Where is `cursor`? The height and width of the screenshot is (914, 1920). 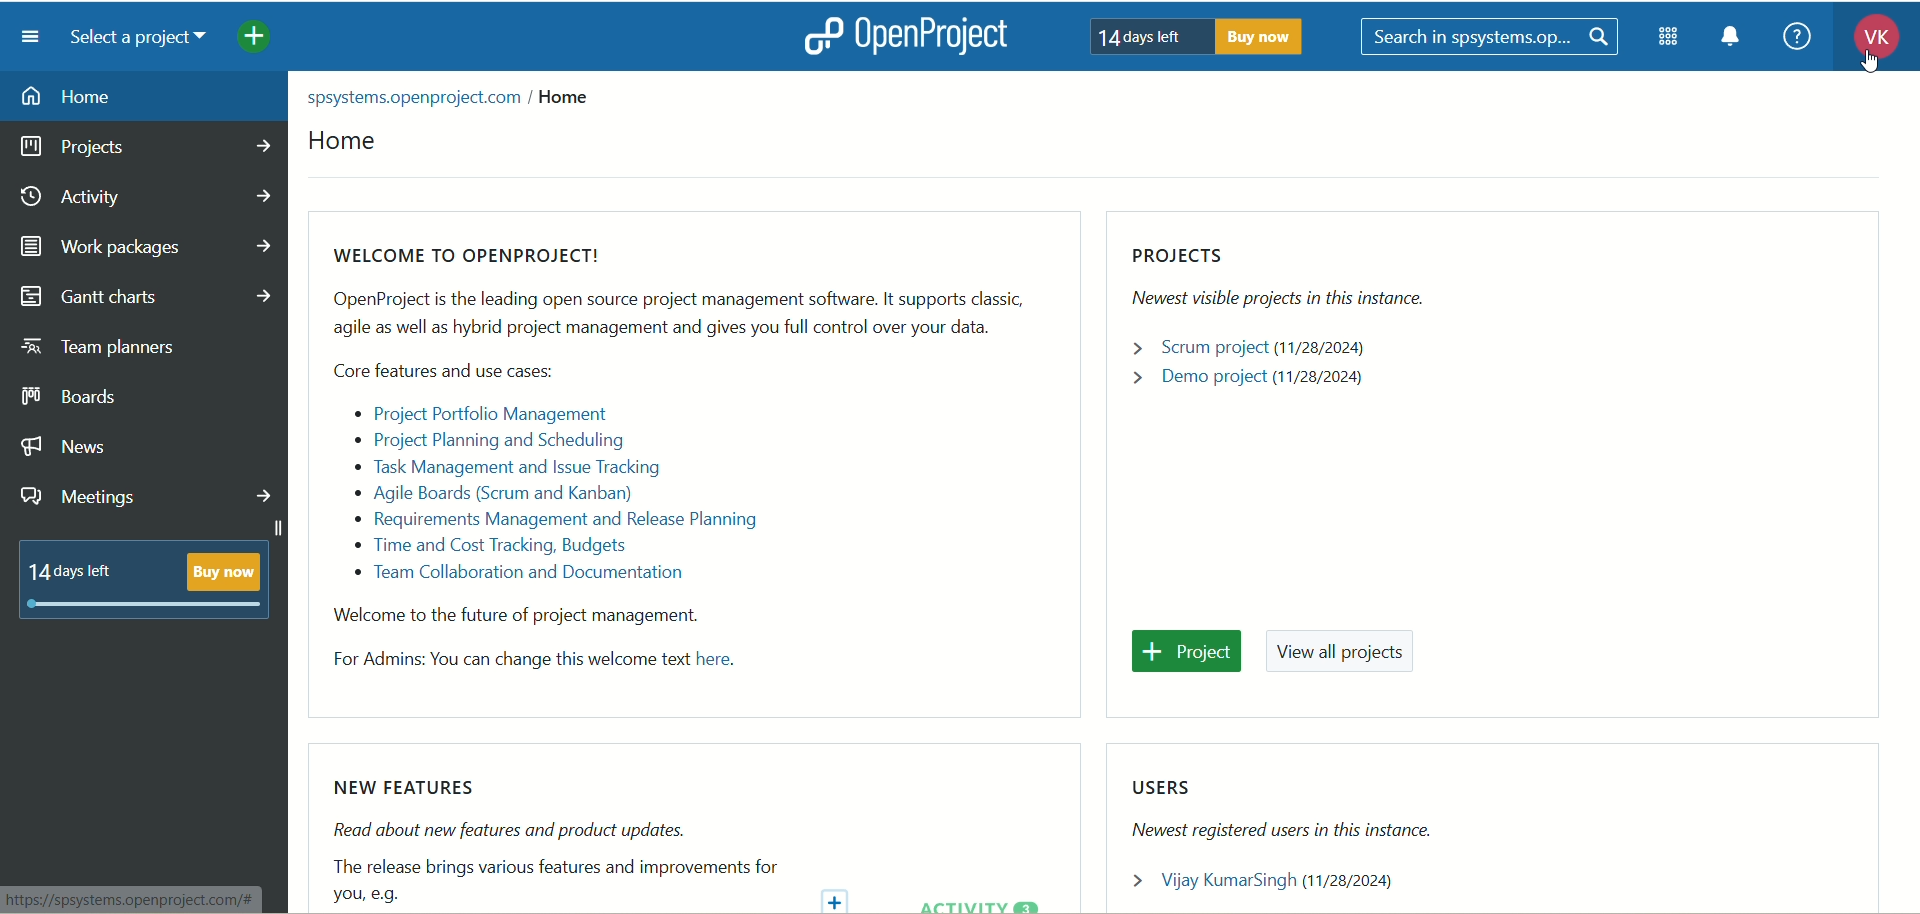 cursor is located at coordinates (1865, 67).